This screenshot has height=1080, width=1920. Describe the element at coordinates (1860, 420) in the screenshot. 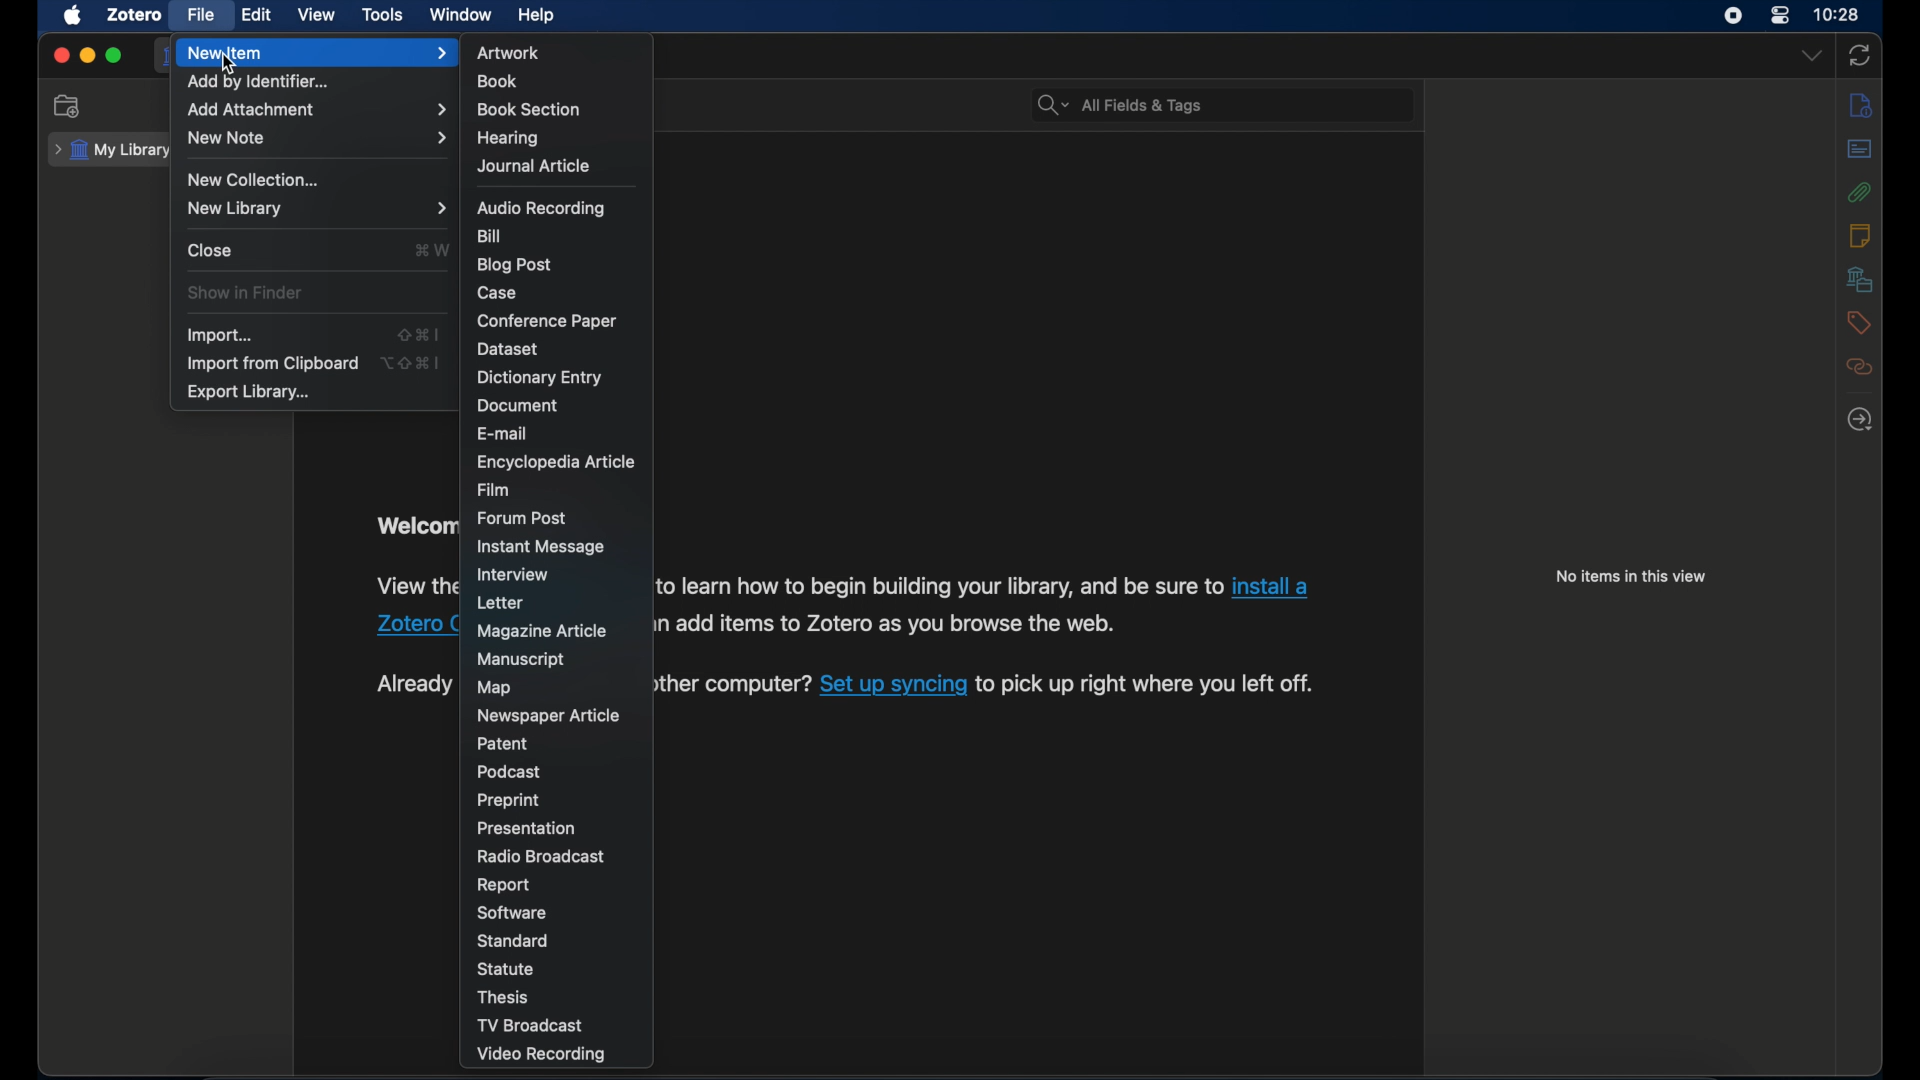

I see `locate` at that location.